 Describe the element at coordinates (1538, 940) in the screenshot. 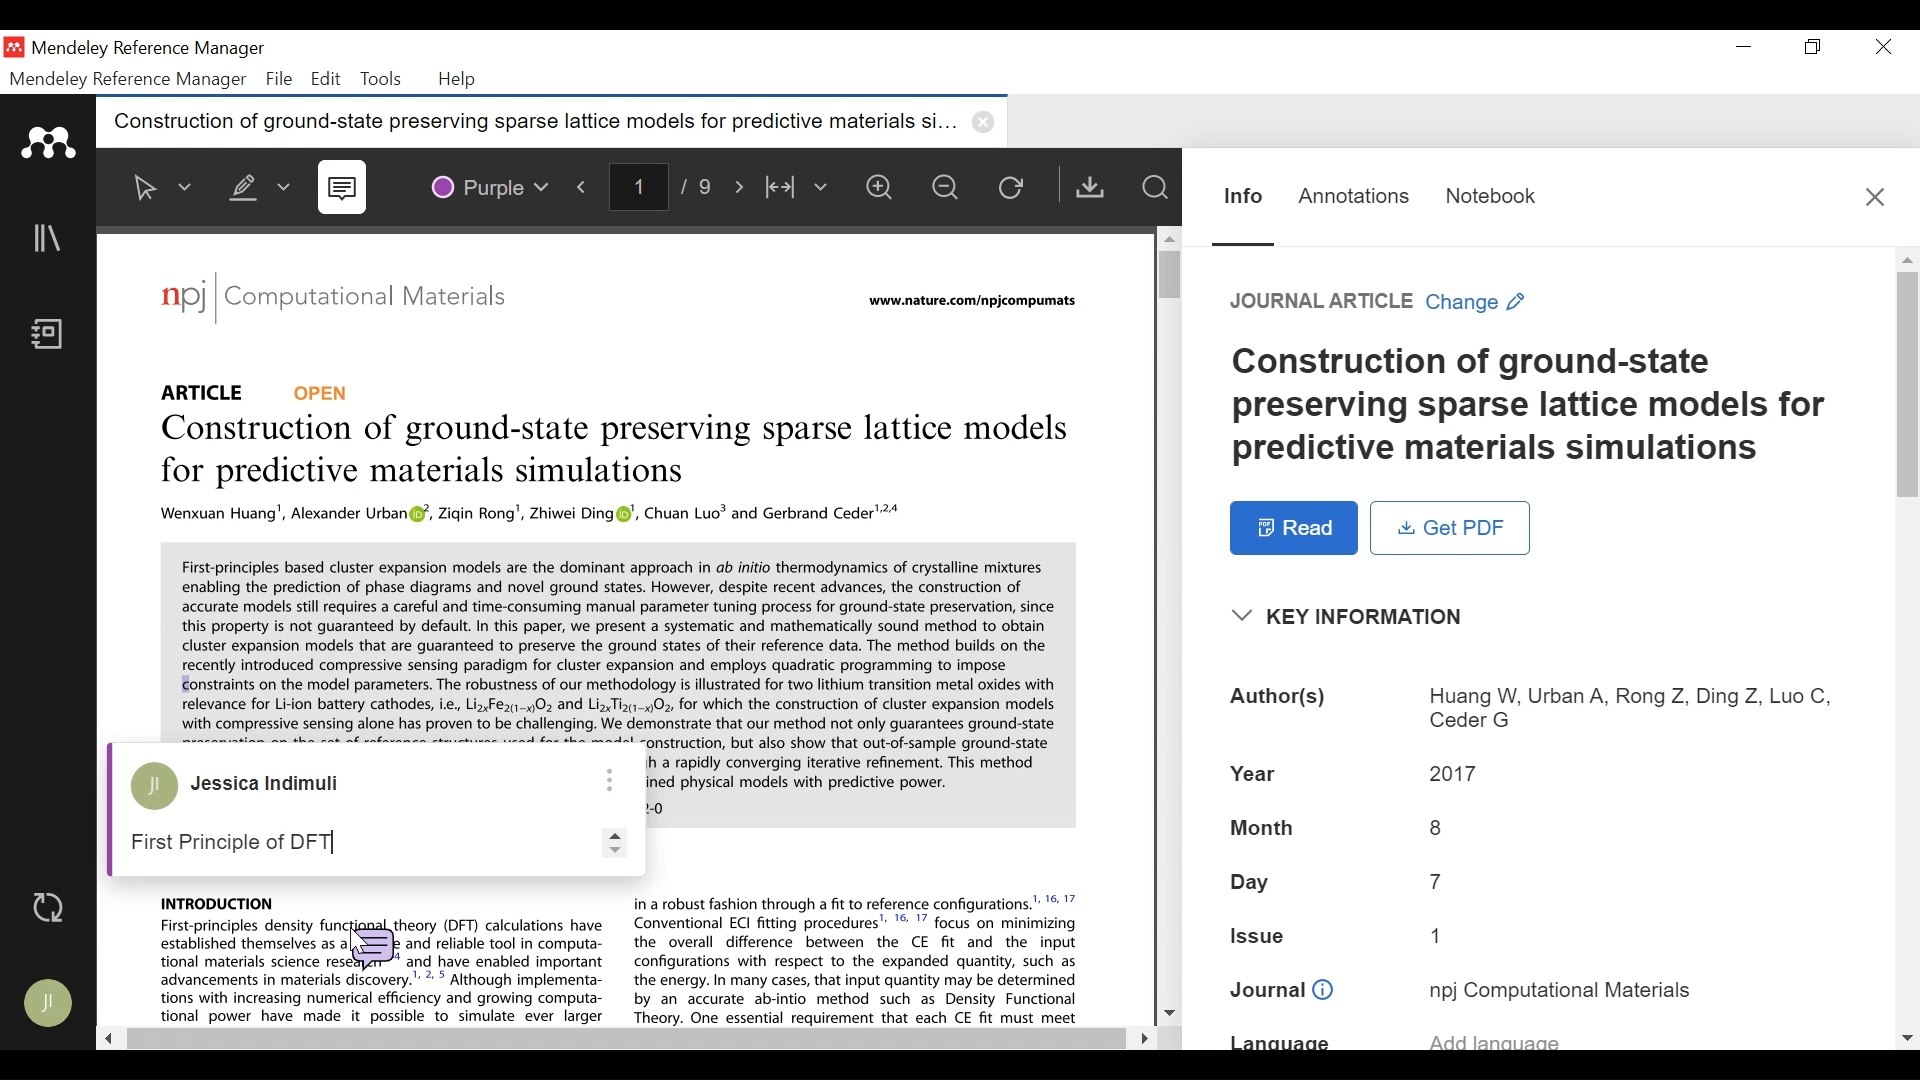

I see `Issue` at that location.